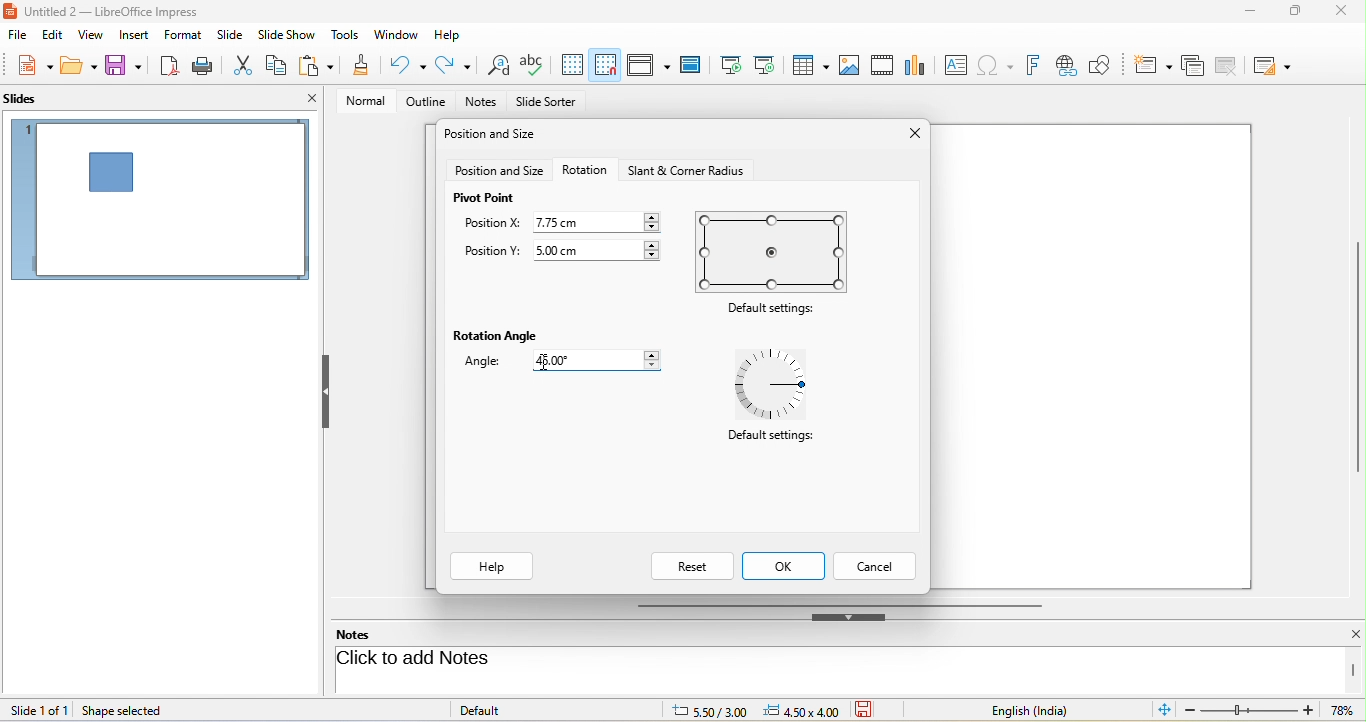 The image size is (1366, 722). What do you see at coordinates (800, 710) in the screenshot?
I see `object position-4.5x4.00` at bounding box center [800, 710].